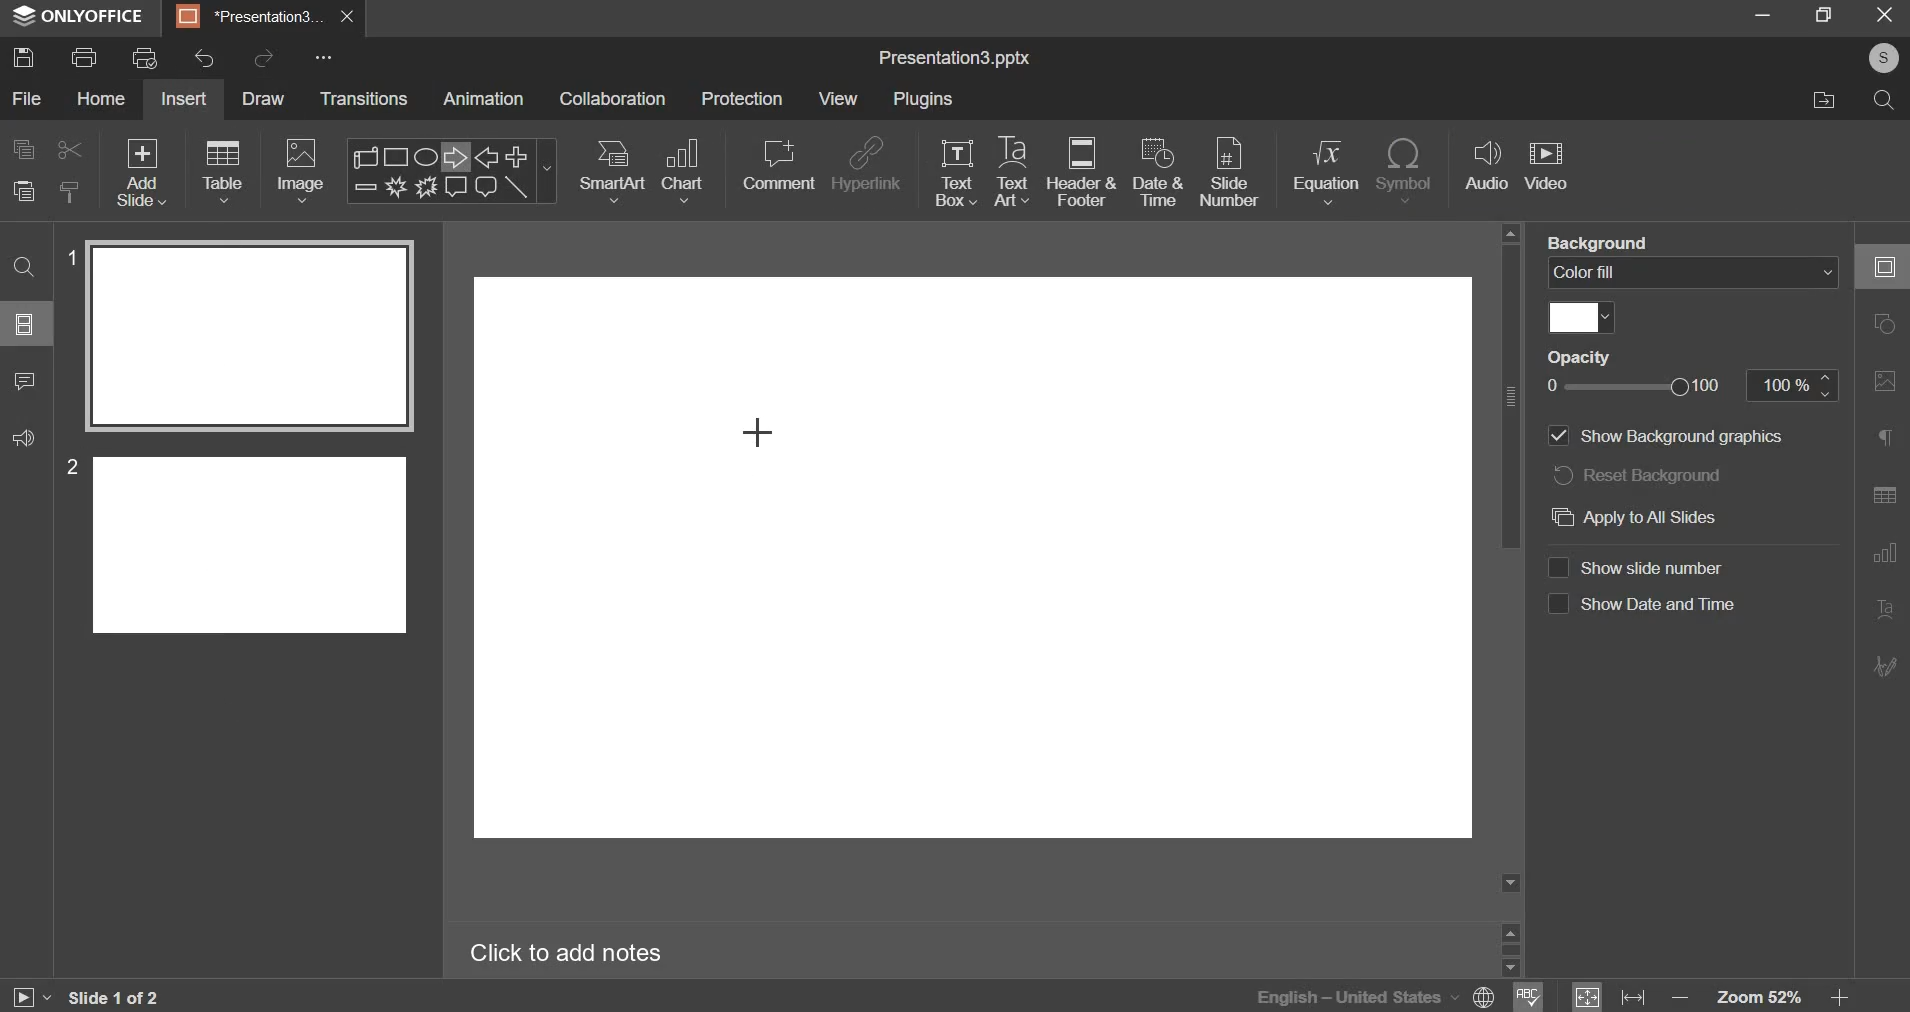 This screenshot has height=1012, width=1910. I want to click on scrollbar, so click(1510, 949).